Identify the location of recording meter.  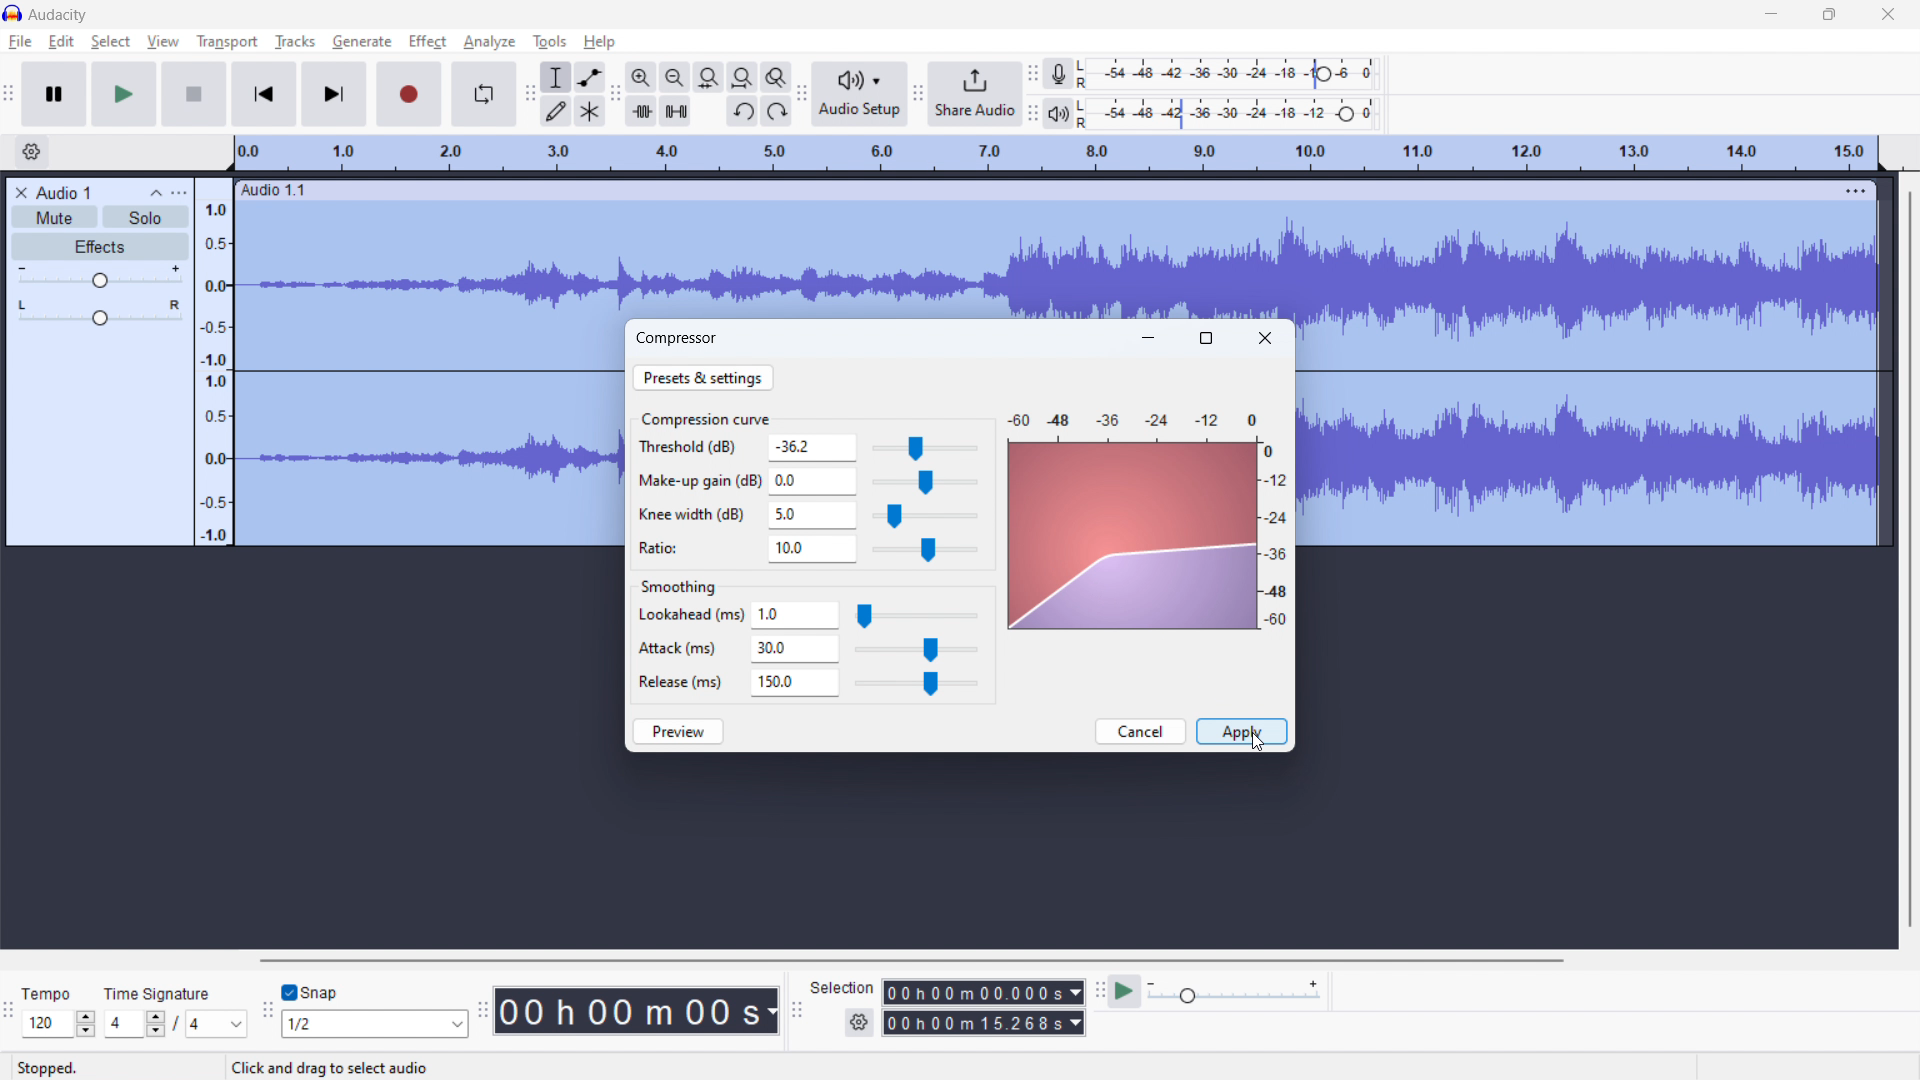
(1066, 72).